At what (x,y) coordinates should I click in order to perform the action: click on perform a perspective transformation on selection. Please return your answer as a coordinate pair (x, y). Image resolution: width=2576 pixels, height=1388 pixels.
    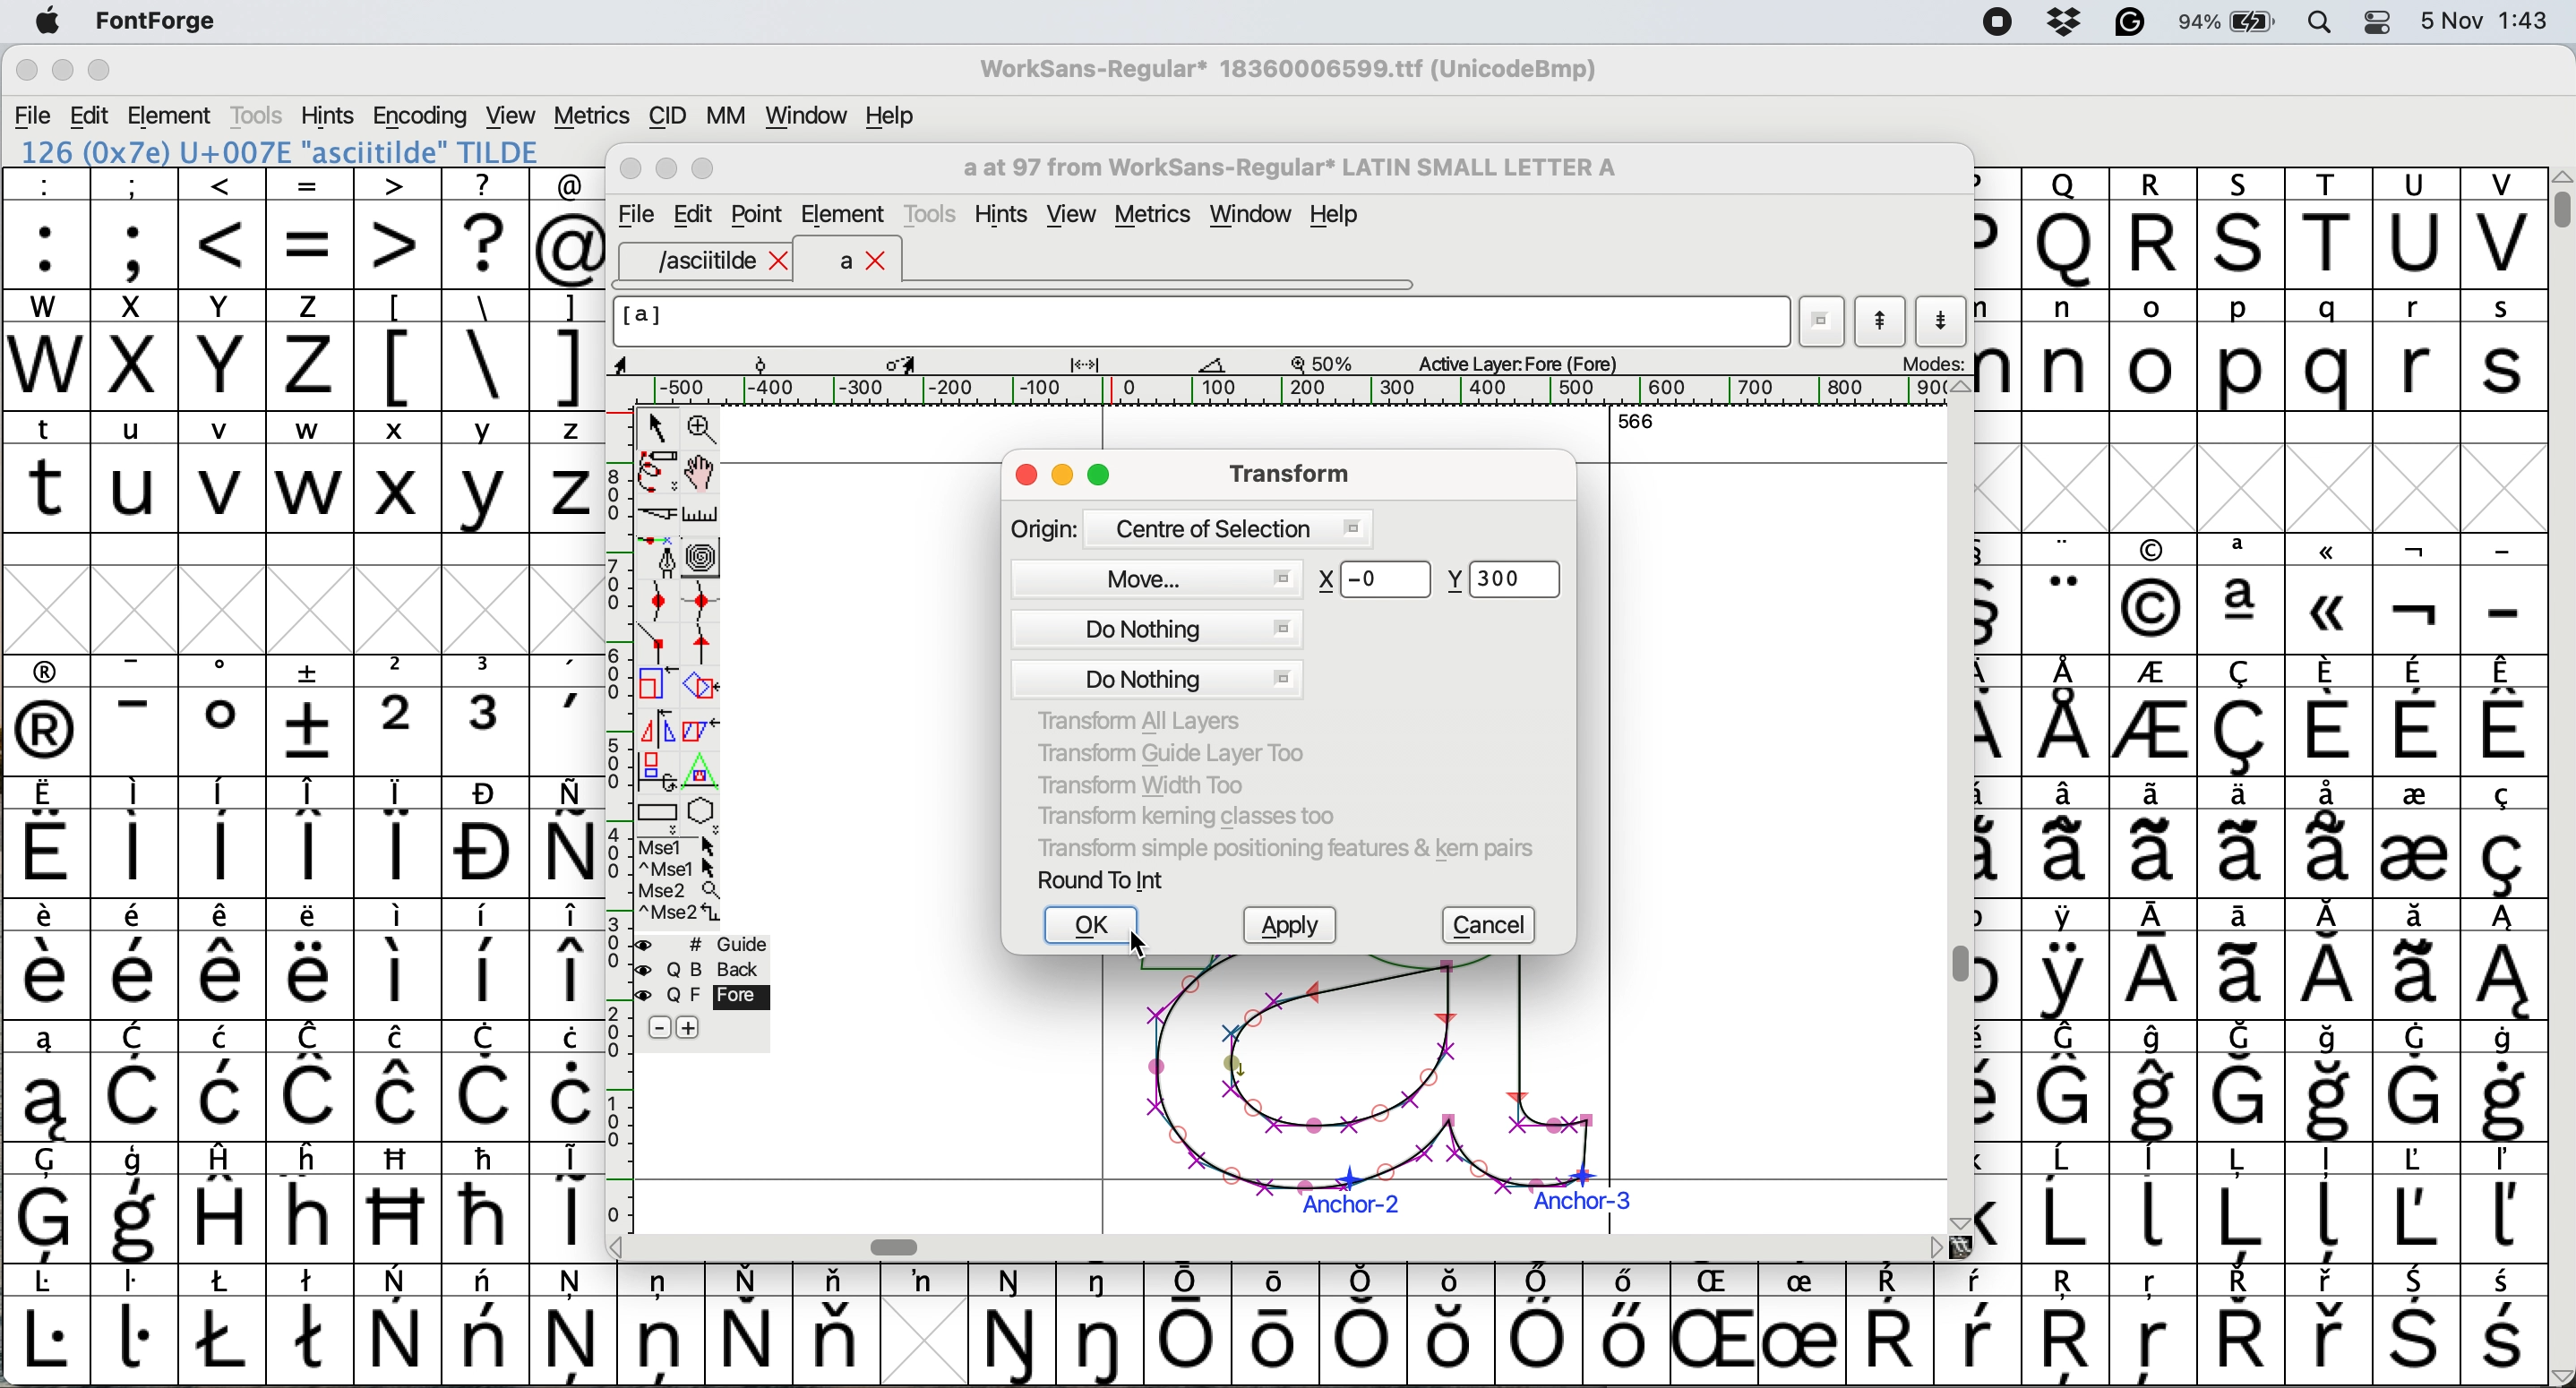
    Looking at the image, I should click on (701, 772).